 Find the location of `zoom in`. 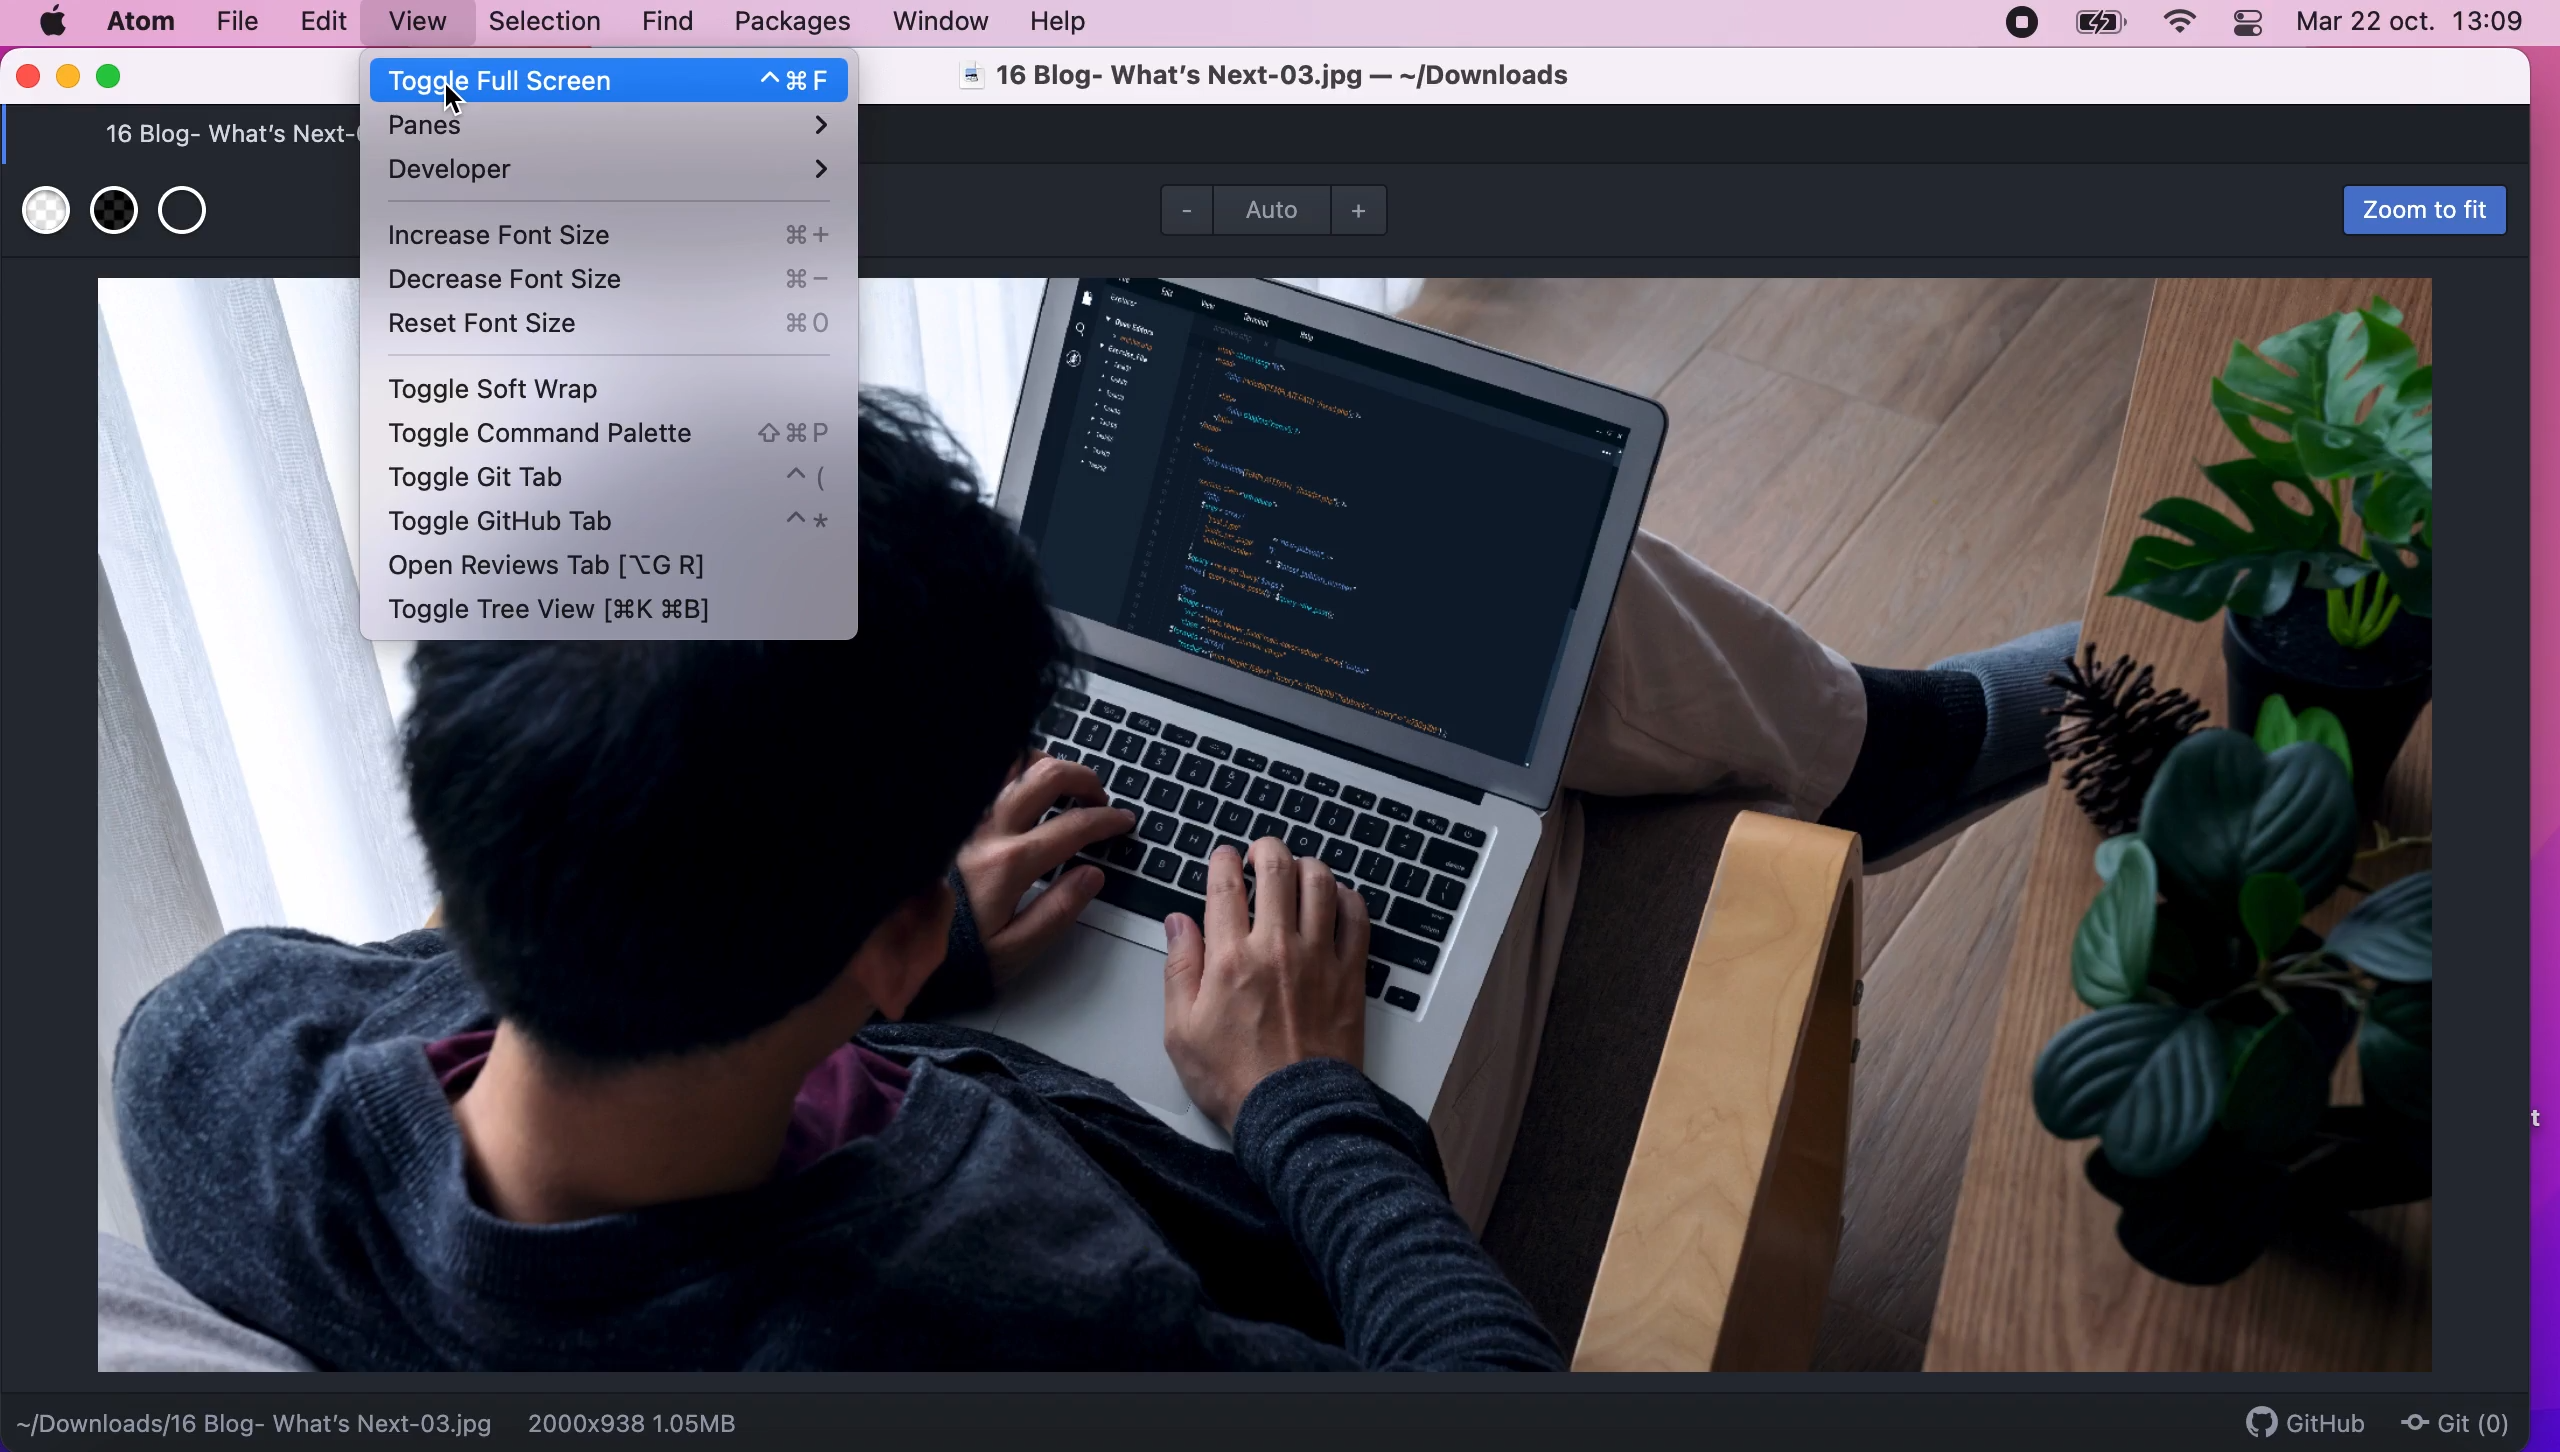

zoom in is located at coordinates (1365, 210).